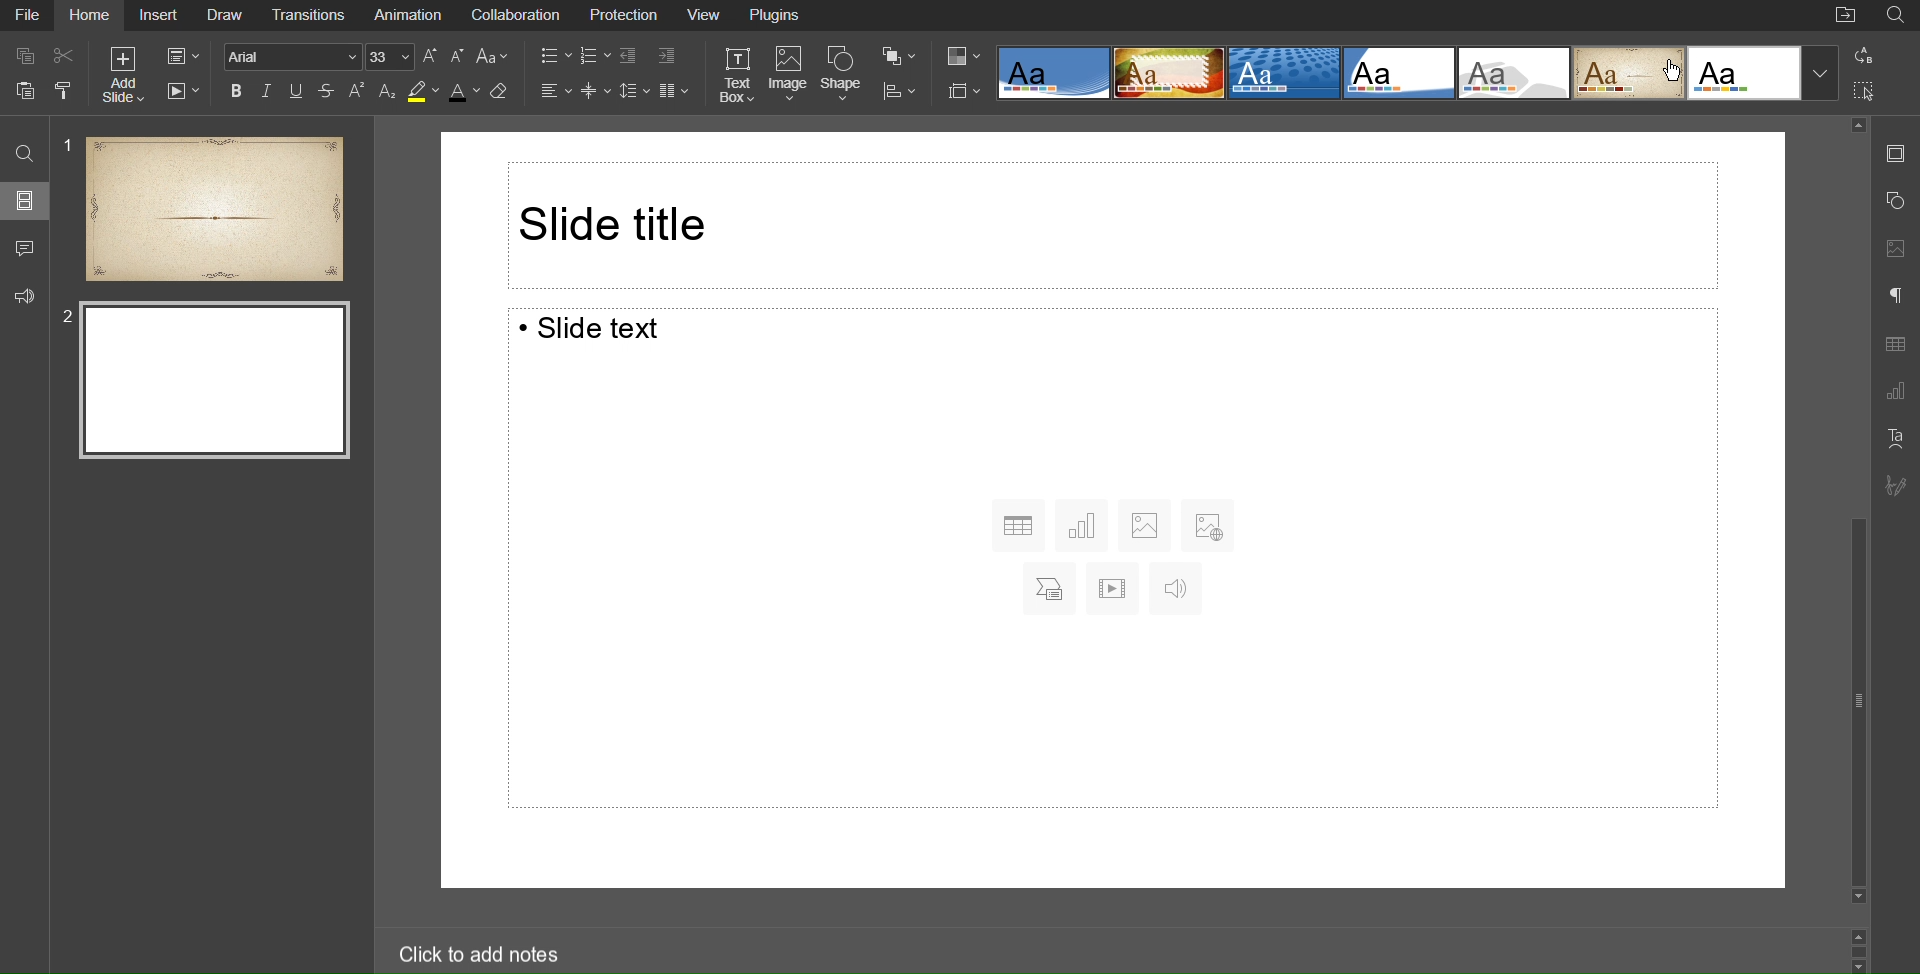 The width and height of the screenshot is (1920, 974). What do you see at coordinates (24, 292) in the screenshot?
I see `Feedback and Support` at bounding box center [24, 292].